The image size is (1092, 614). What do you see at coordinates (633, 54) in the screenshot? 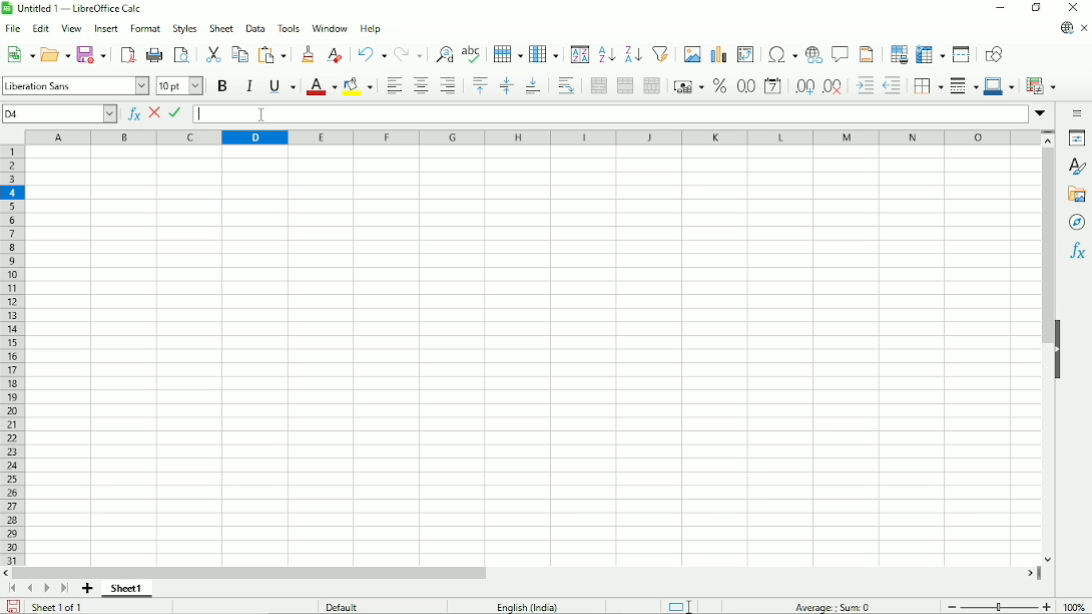
I see `Sort descending` at bounding box center [633, 54].